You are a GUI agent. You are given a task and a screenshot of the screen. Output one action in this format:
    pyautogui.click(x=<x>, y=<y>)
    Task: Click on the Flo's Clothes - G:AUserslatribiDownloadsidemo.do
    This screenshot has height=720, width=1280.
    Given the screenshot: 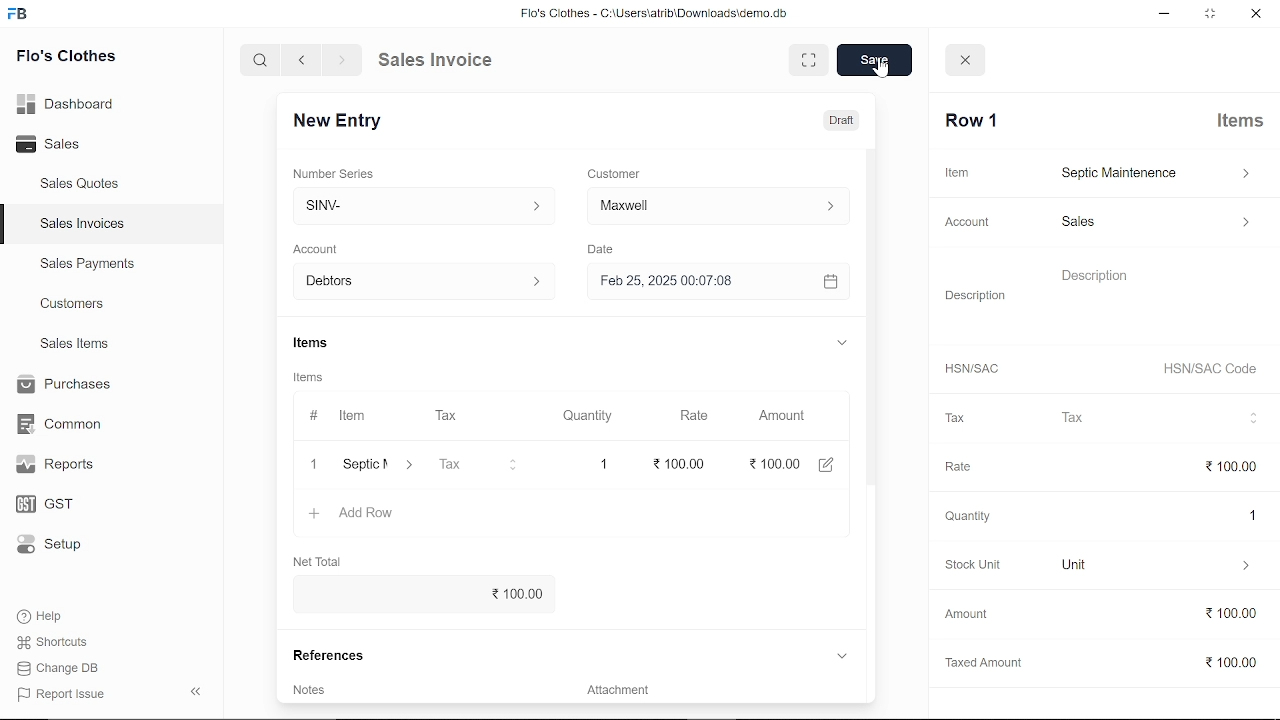 What is the action you would take?
    pyautogui.click(x=651, y=13)
    